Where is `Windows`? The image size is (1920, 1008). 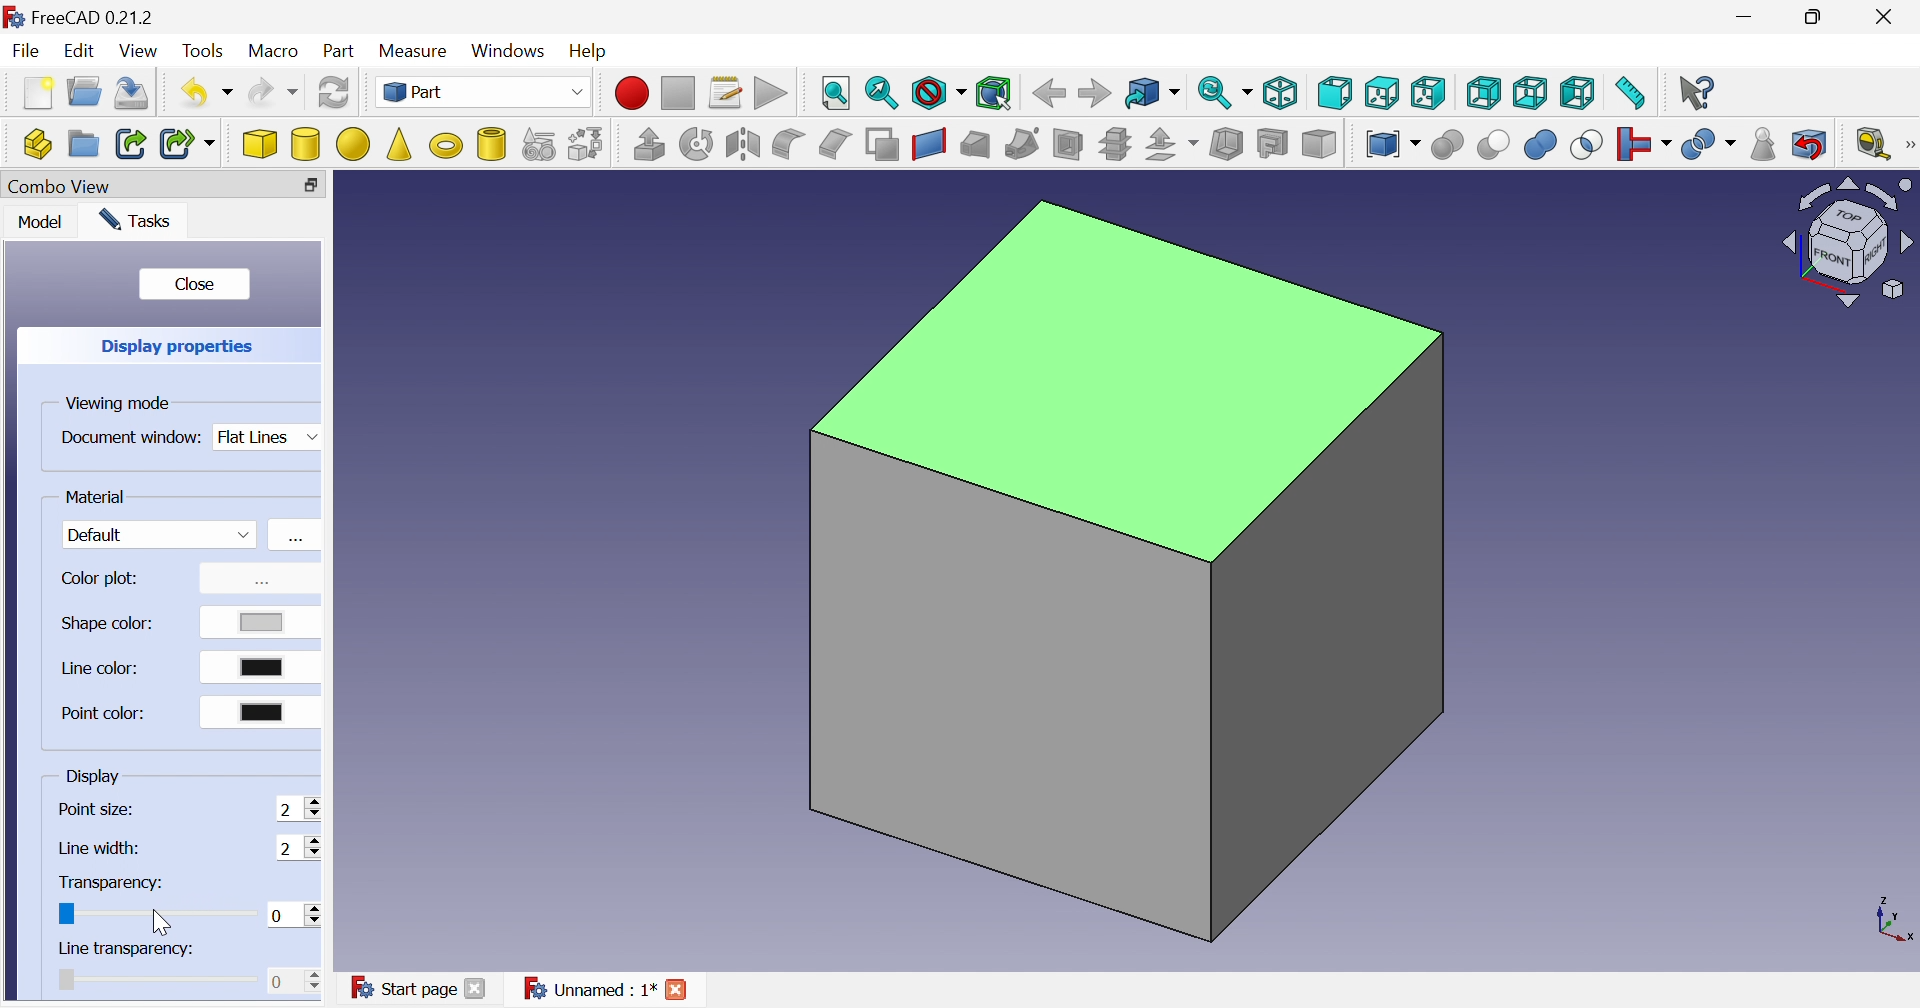
Windows is located at coordinates (511, 50).